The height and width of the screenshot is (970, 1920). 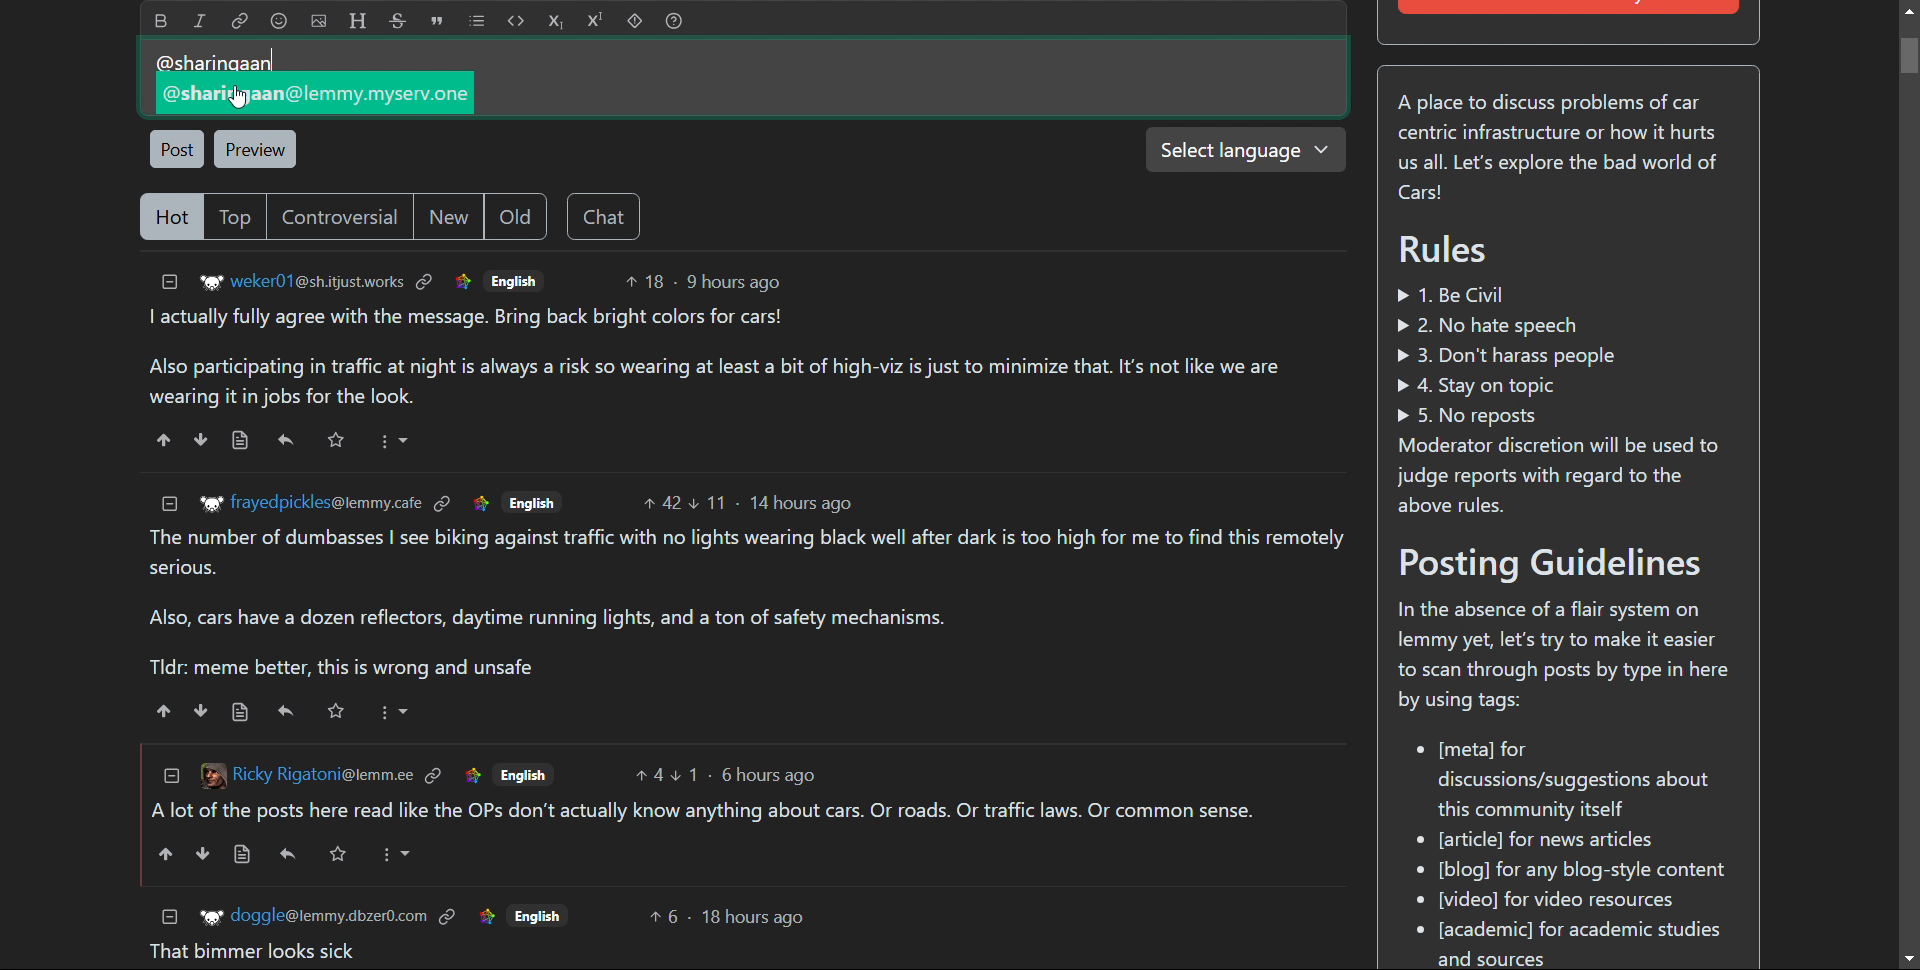 What do you see at coordinates (394, 711) in the screenshot?
I see `More` at bounding box center [394, 711].